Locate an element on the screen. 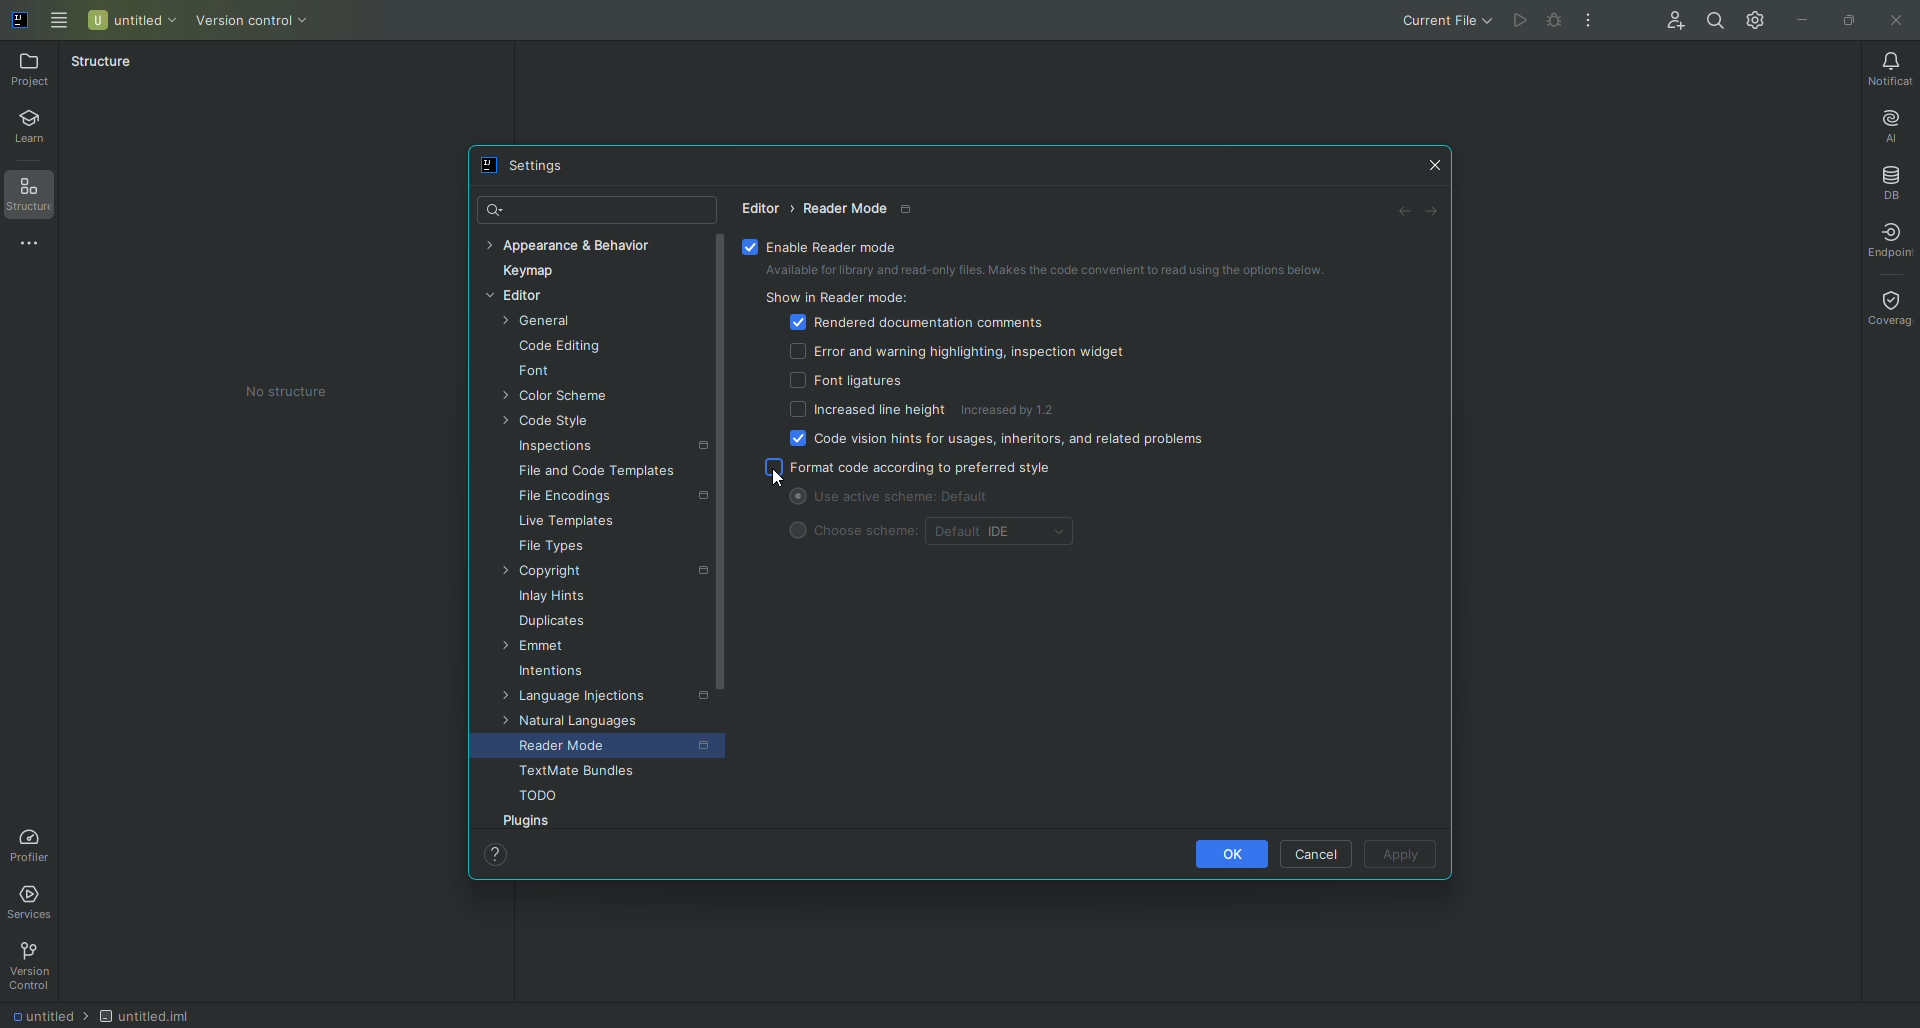 This screenshot has width=1920, height=1028. Increased by 1.2 is located at coordinates (1016, 408).